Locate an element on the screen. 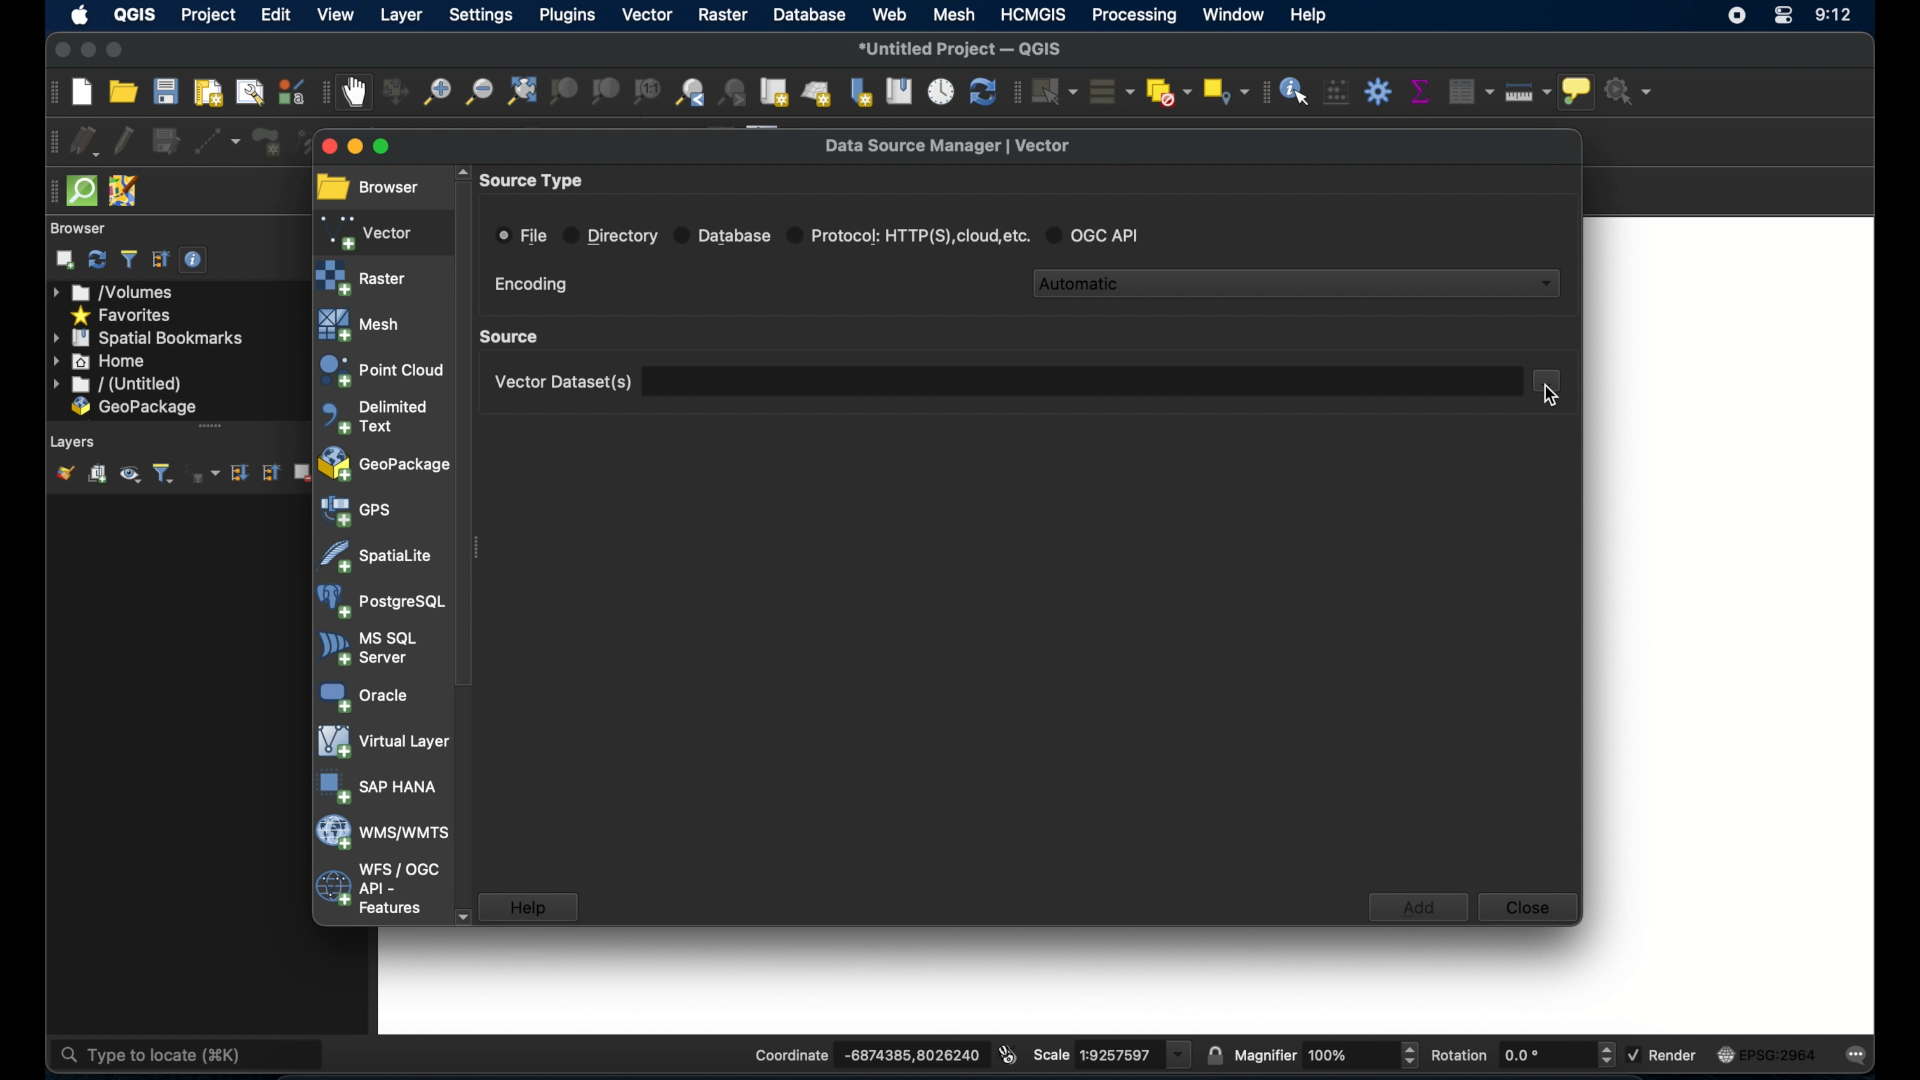 The image size is (1920, 1080). minimize is located at coordinates (357, 148).